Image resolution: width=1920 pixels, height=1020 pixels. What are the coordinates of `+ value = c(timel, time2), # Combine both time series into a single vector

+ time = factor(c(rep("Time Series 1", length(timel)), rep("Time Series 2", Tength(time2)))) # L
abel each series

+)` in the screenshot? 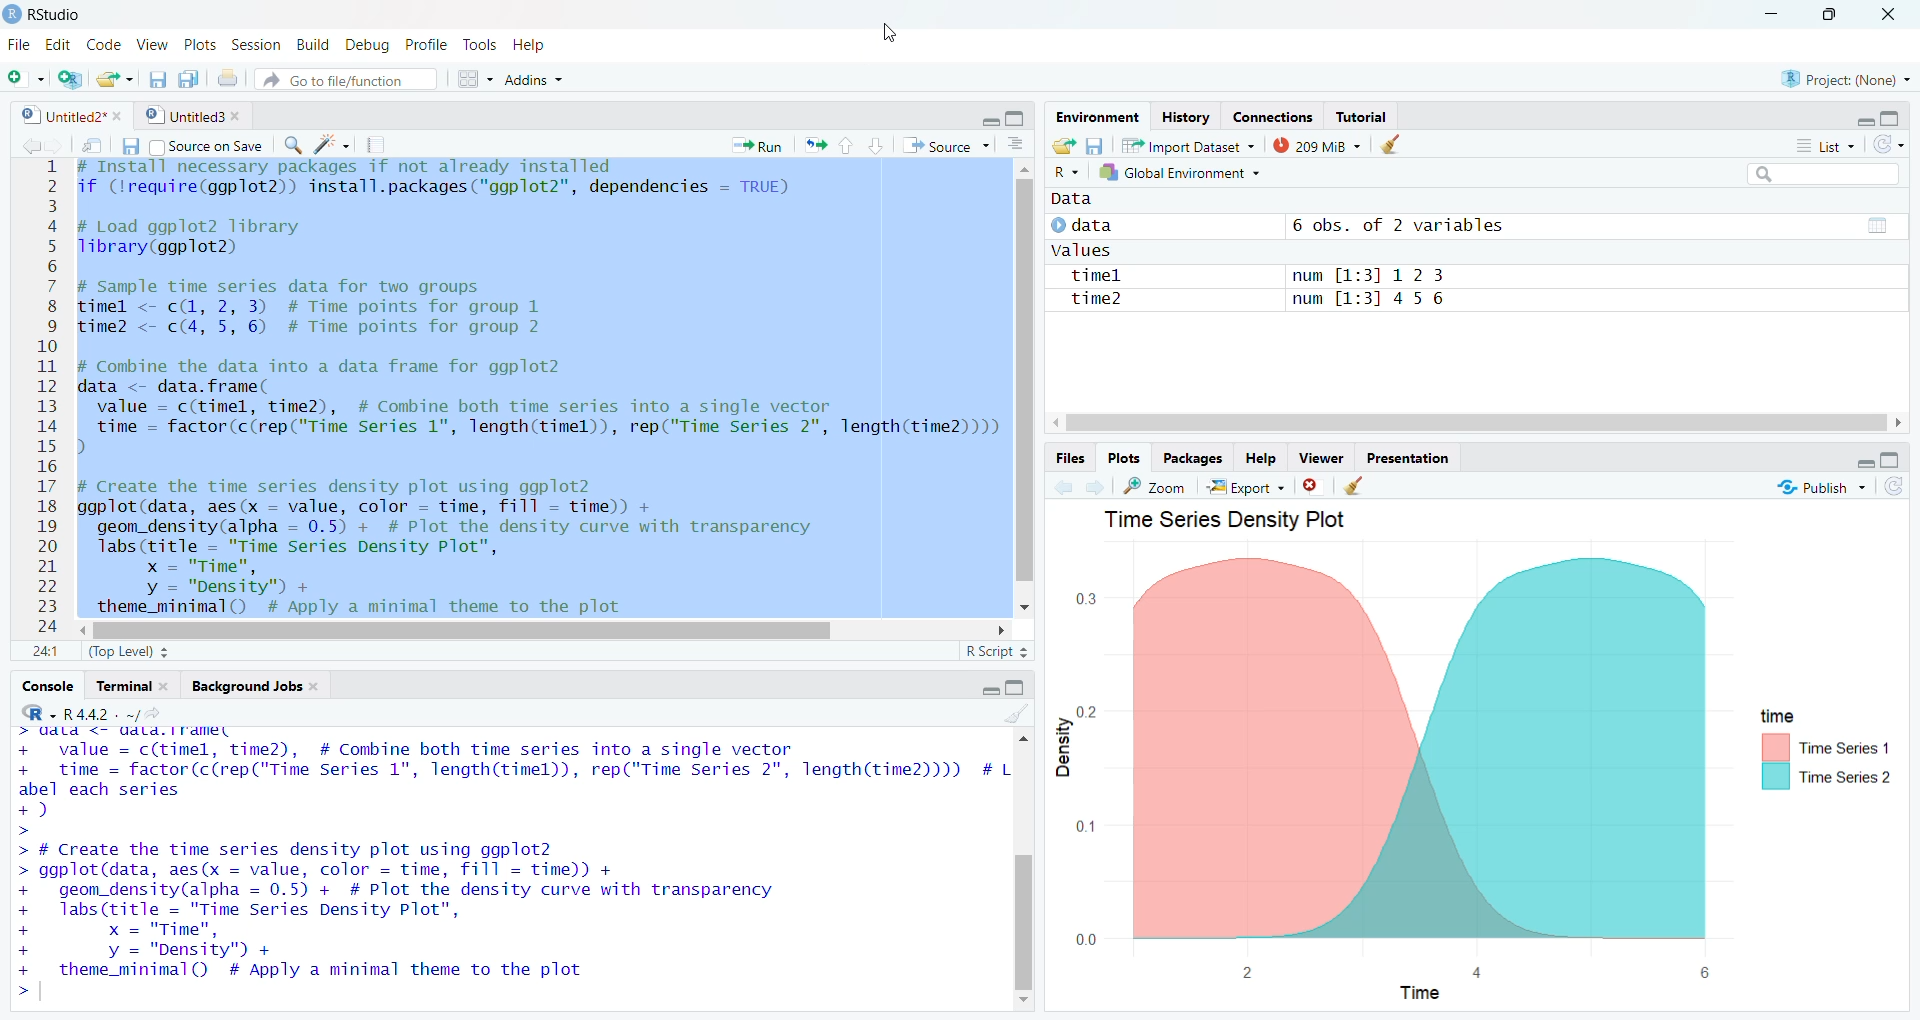 It's located at (510, 785).